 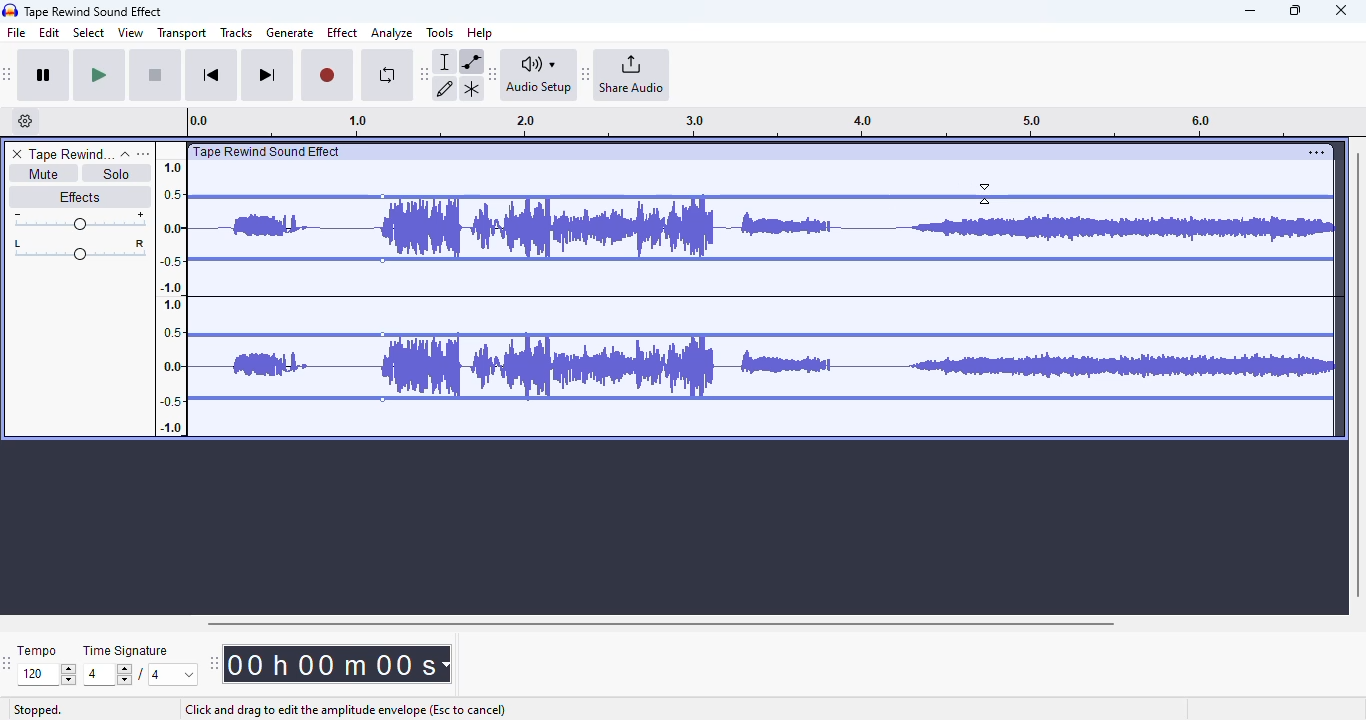 I want to click on Cursor, so click(x=985, y=194).